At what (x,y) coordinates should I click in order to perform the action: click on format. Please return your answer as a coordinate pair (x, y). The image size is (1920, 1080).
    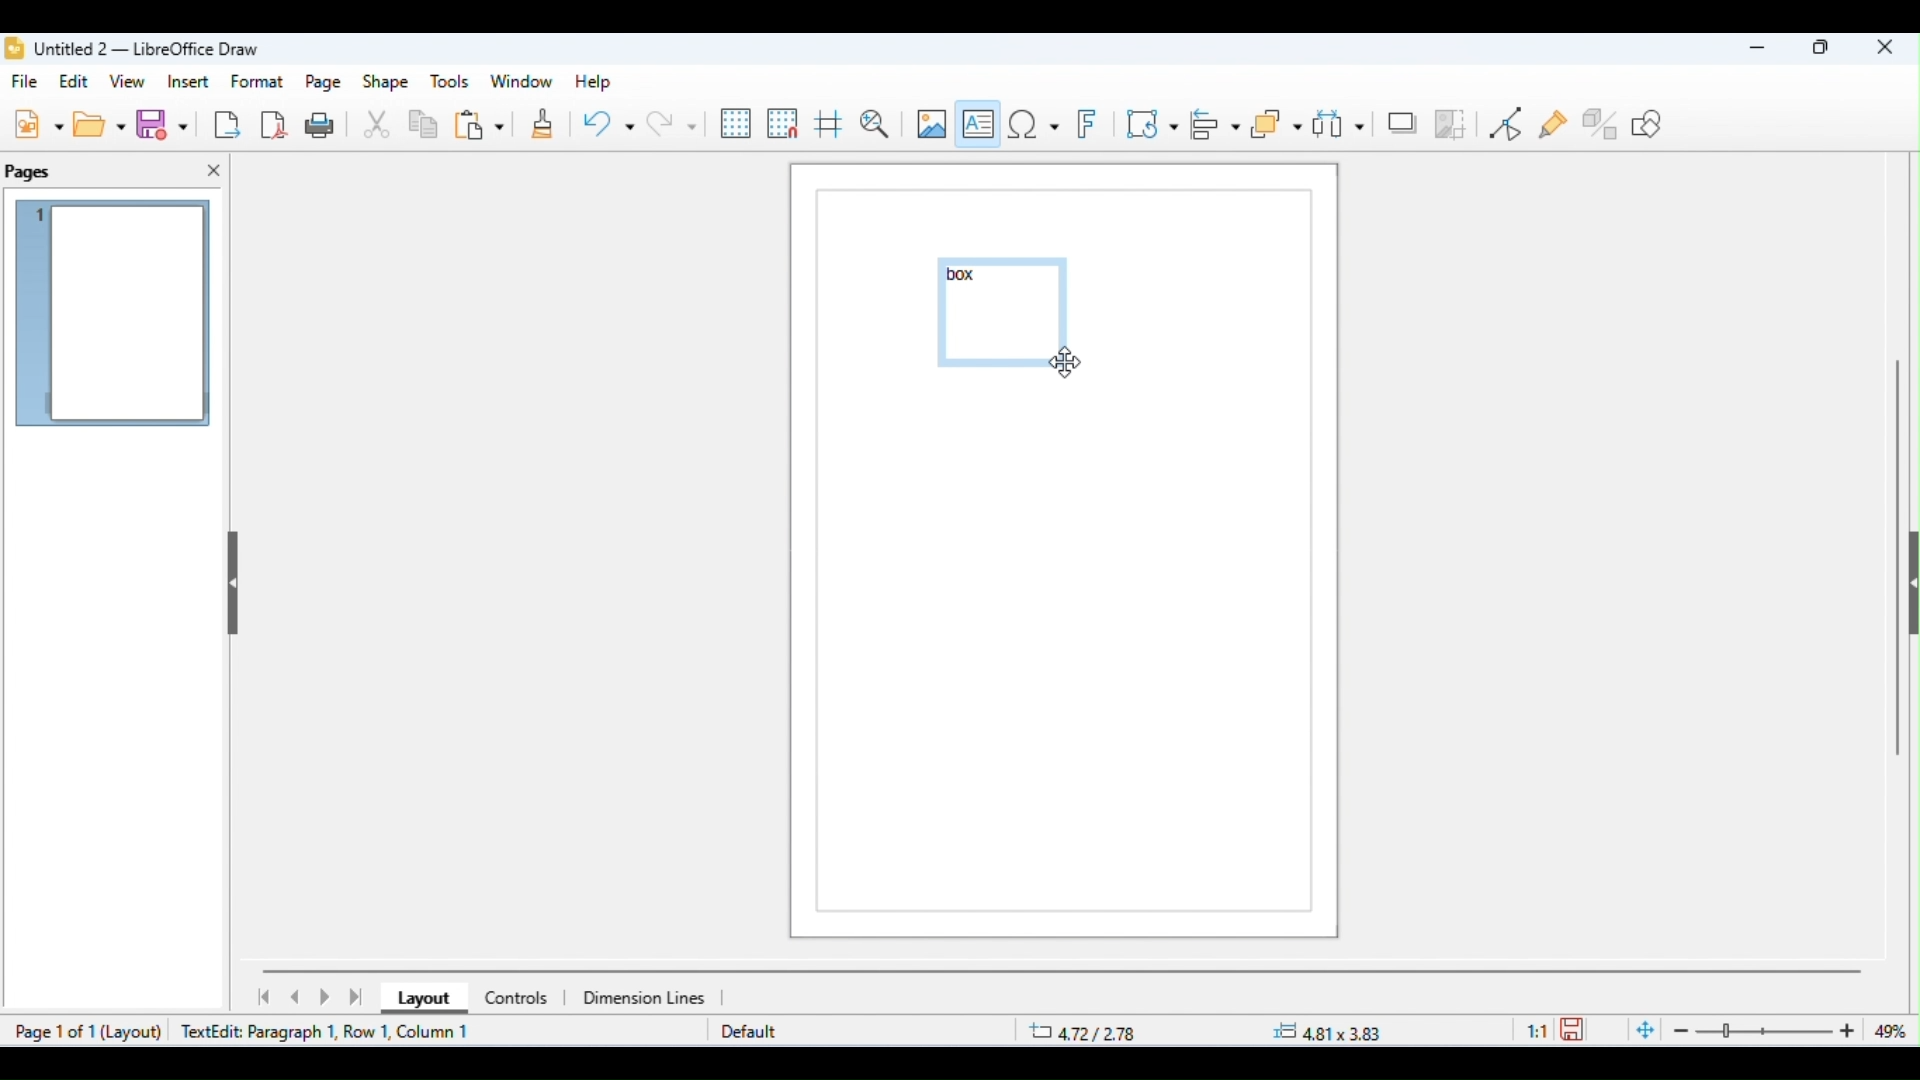
    Looking at the image, I should click on (259, 81).